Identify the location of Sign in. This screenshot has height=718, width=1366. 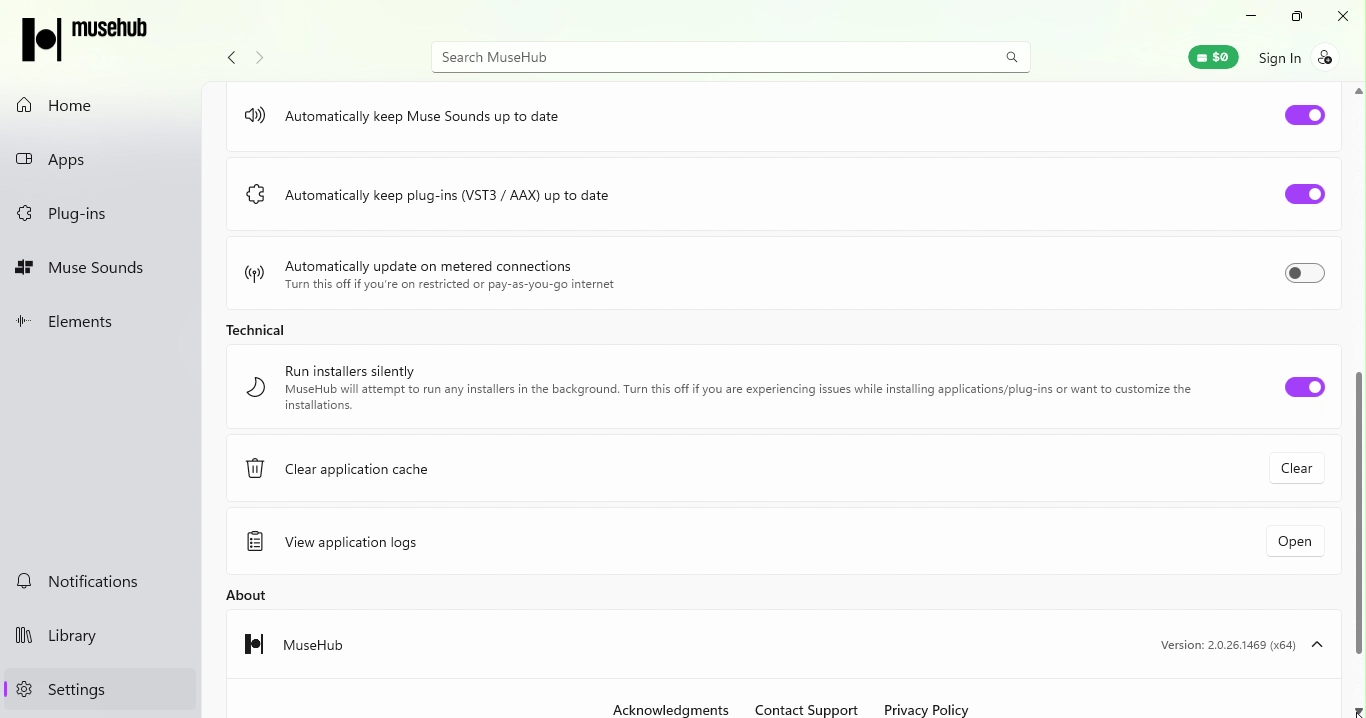
(1300, 57).